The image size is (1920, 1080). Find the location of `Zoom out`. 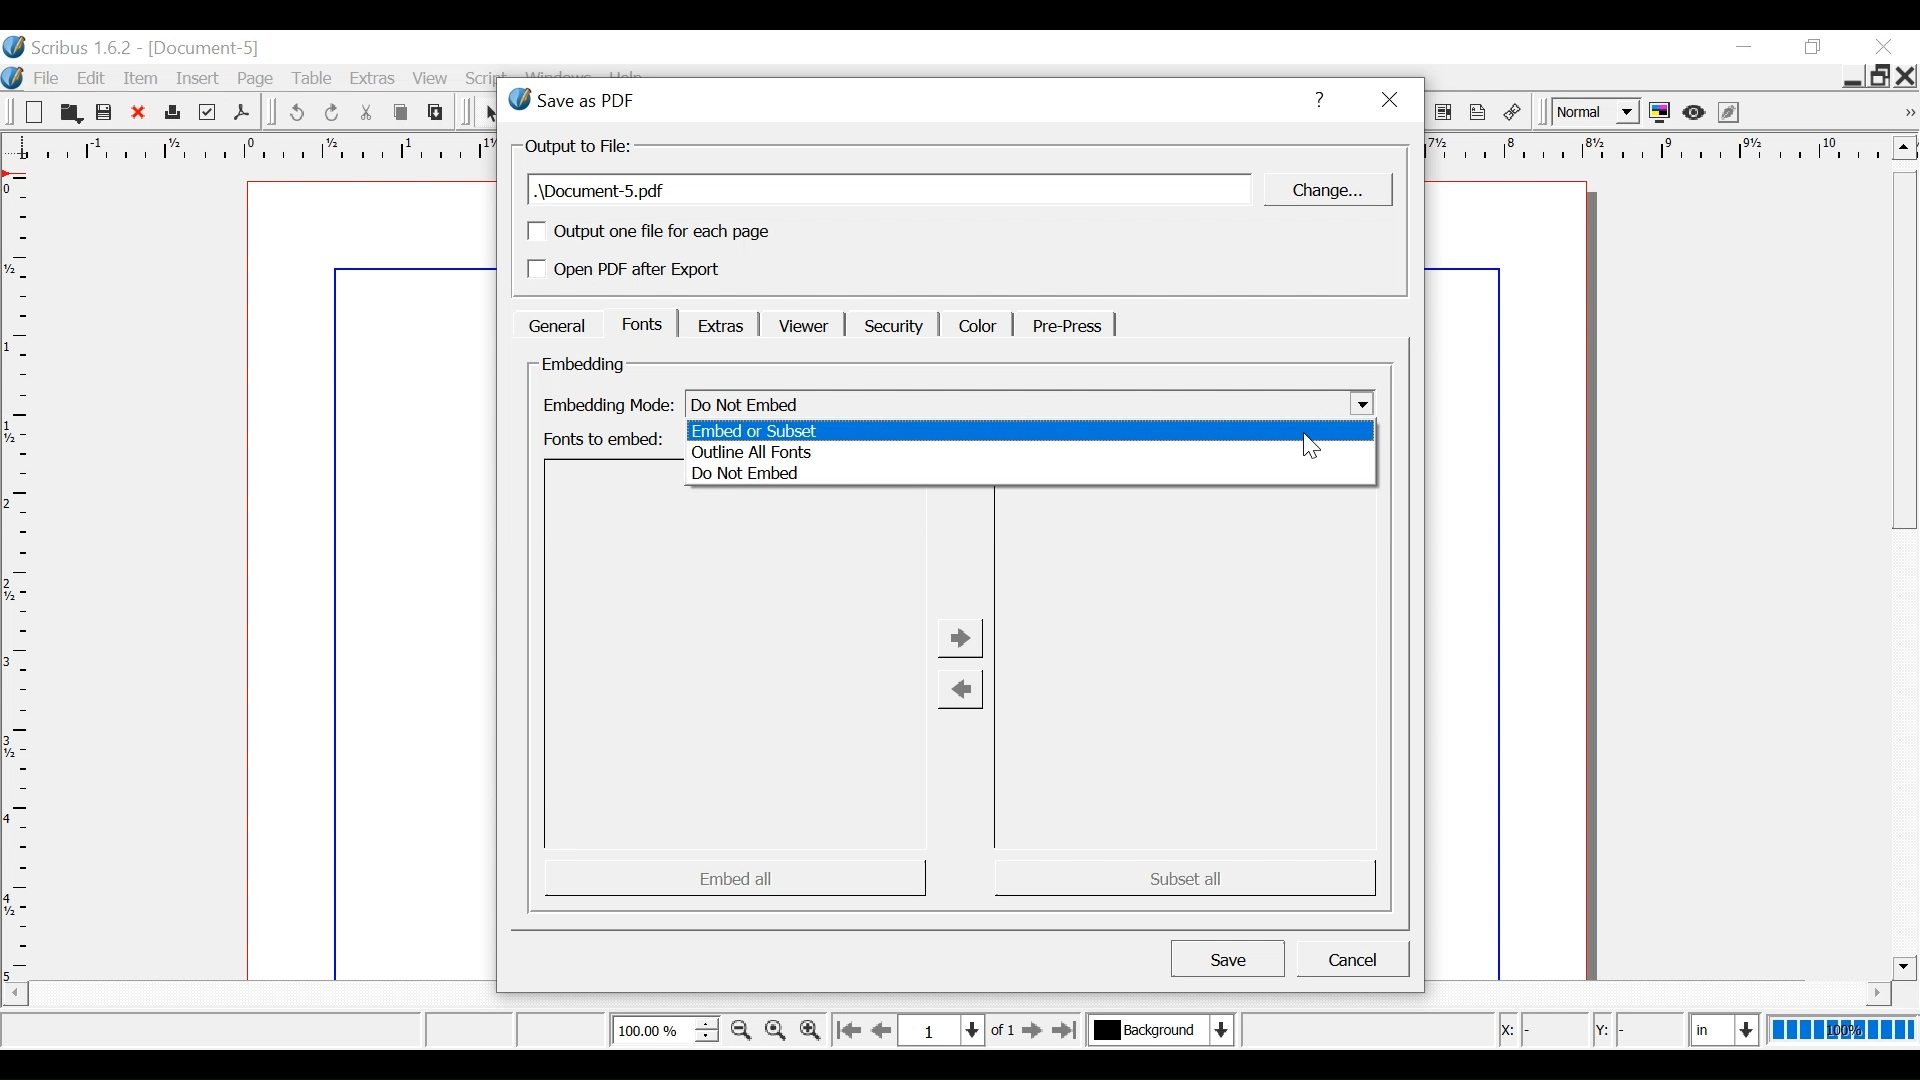

Zoom out is located at coordinates (741, 1030).